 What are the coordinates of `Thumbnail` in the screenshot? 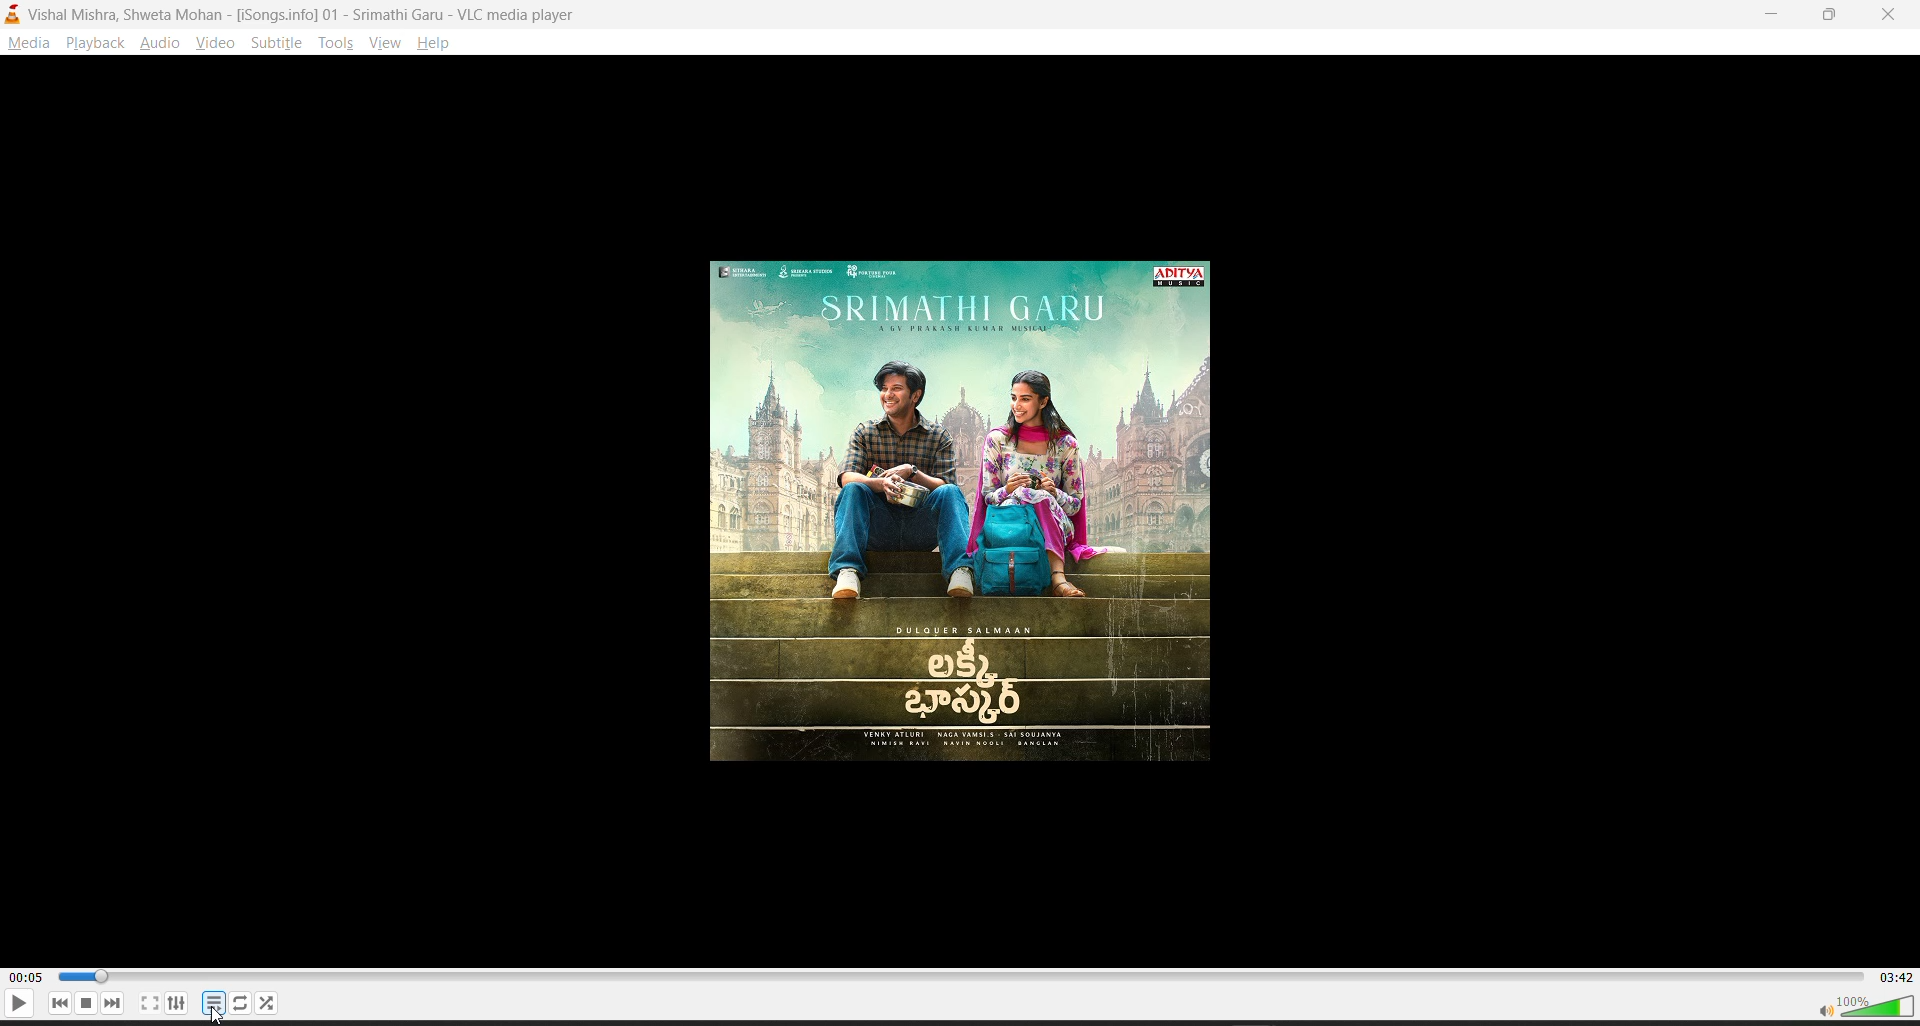 It's located at (960, 513).